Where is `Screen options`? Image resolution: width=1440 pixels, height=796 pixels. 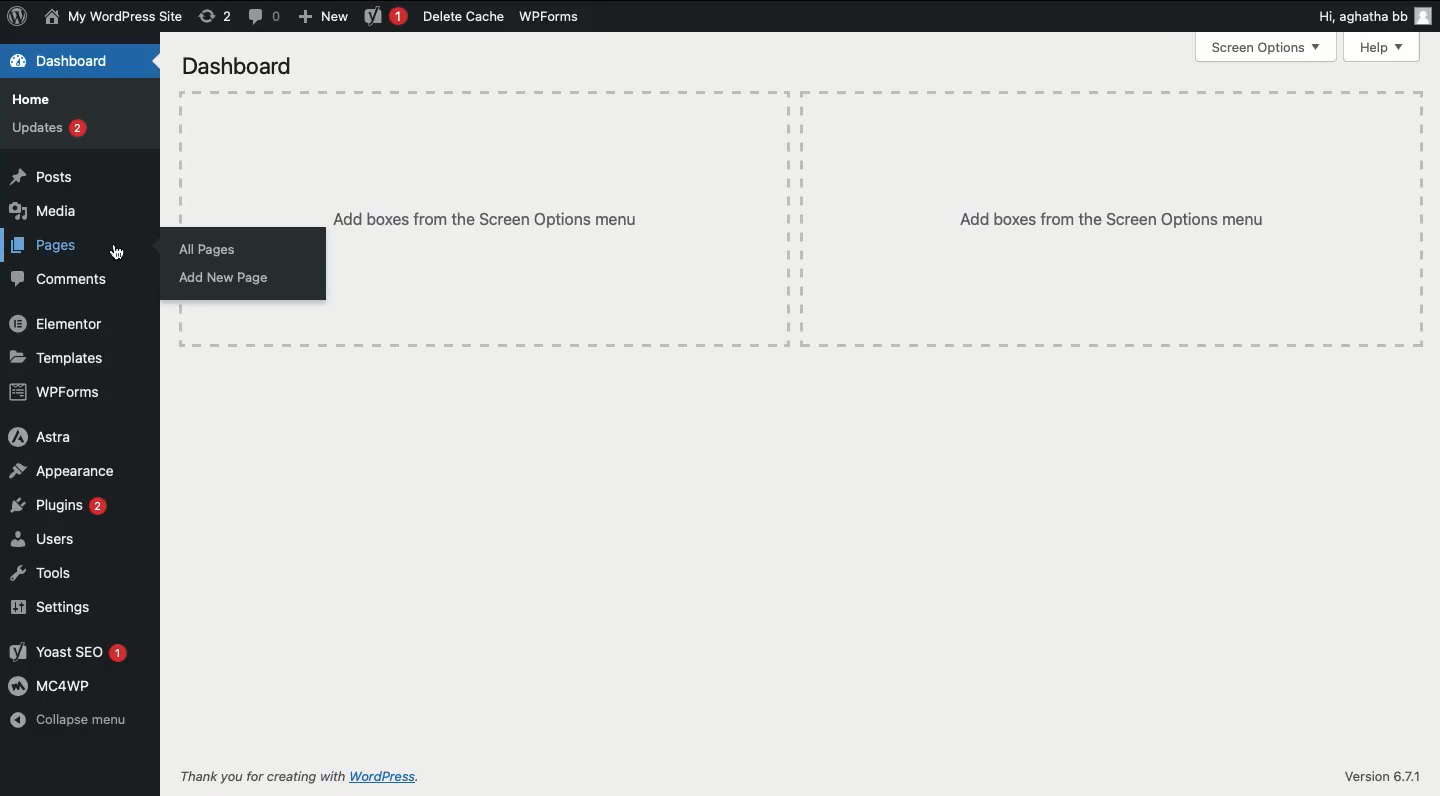 Screen options is located at coordinates (1266, 50).